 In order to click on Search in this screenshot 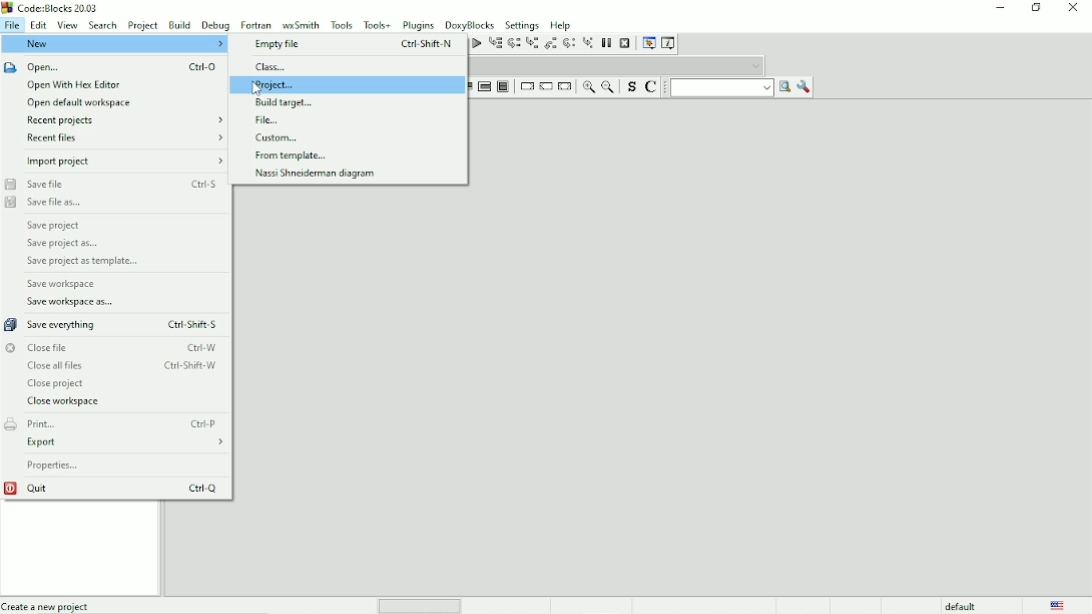, I will do `click(103, 25)`.